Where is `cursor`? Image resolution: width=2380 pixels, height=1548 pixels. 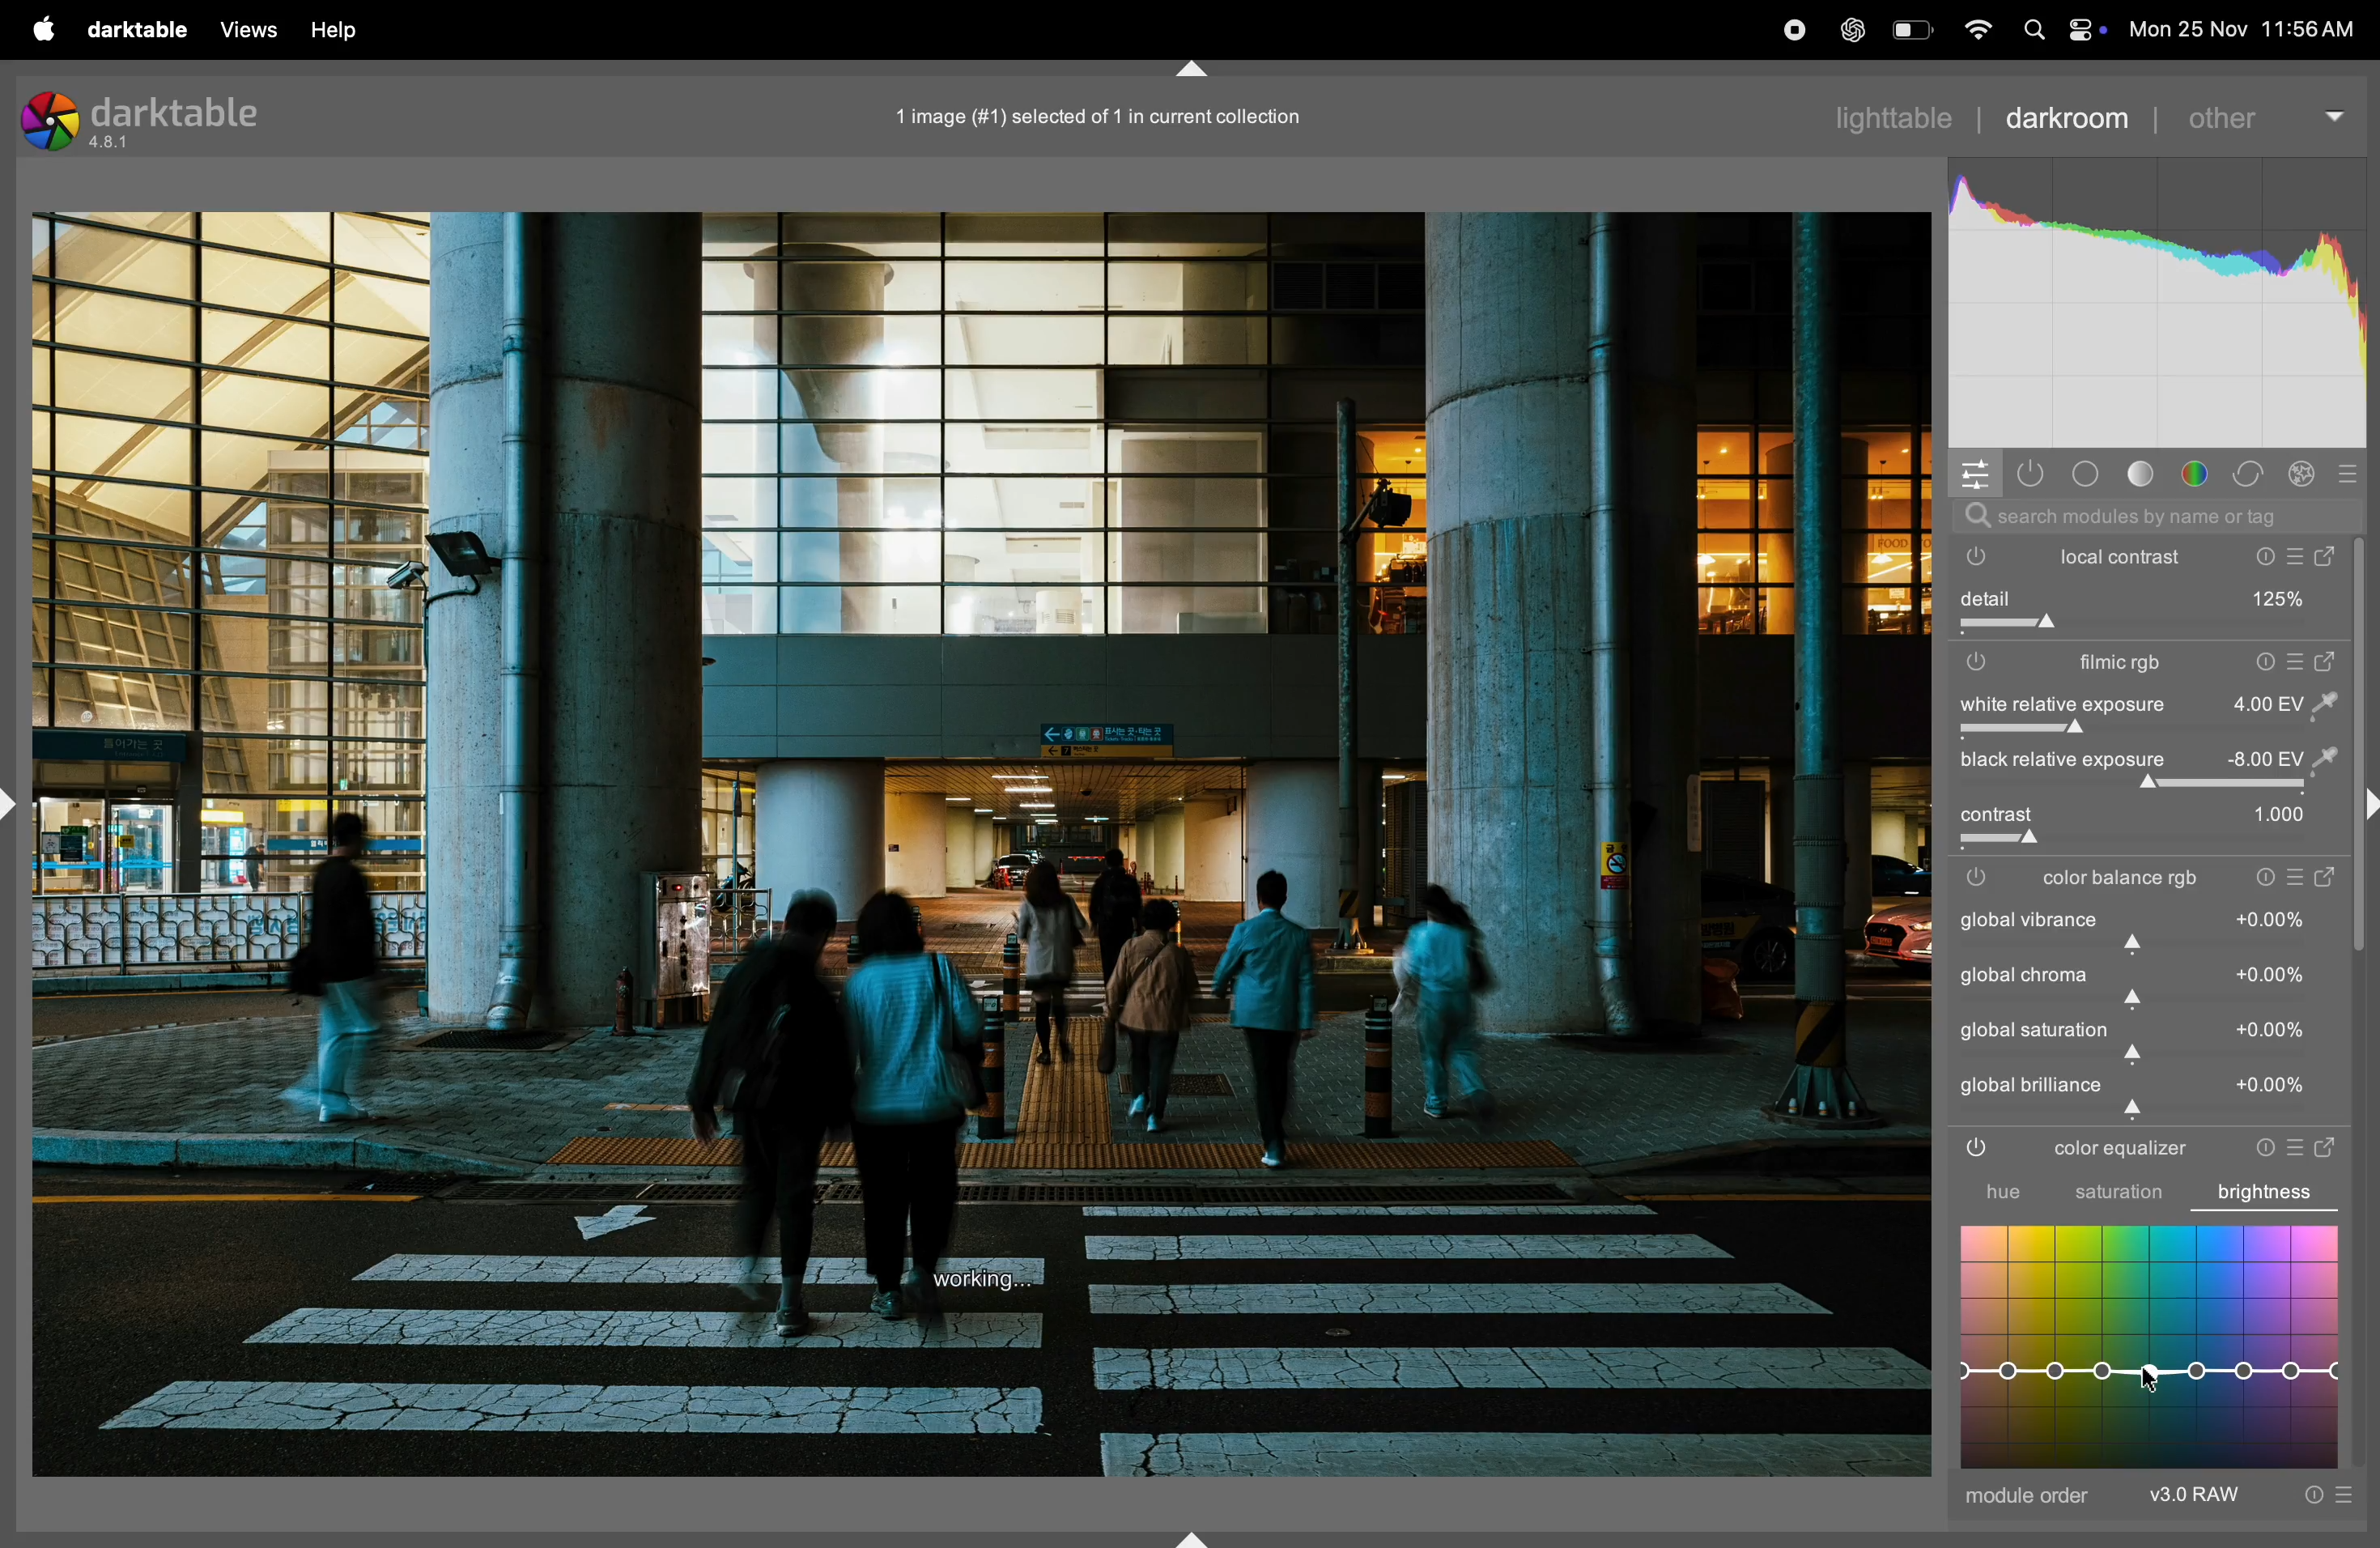
cursor is located at coordinates (2154, 1382).